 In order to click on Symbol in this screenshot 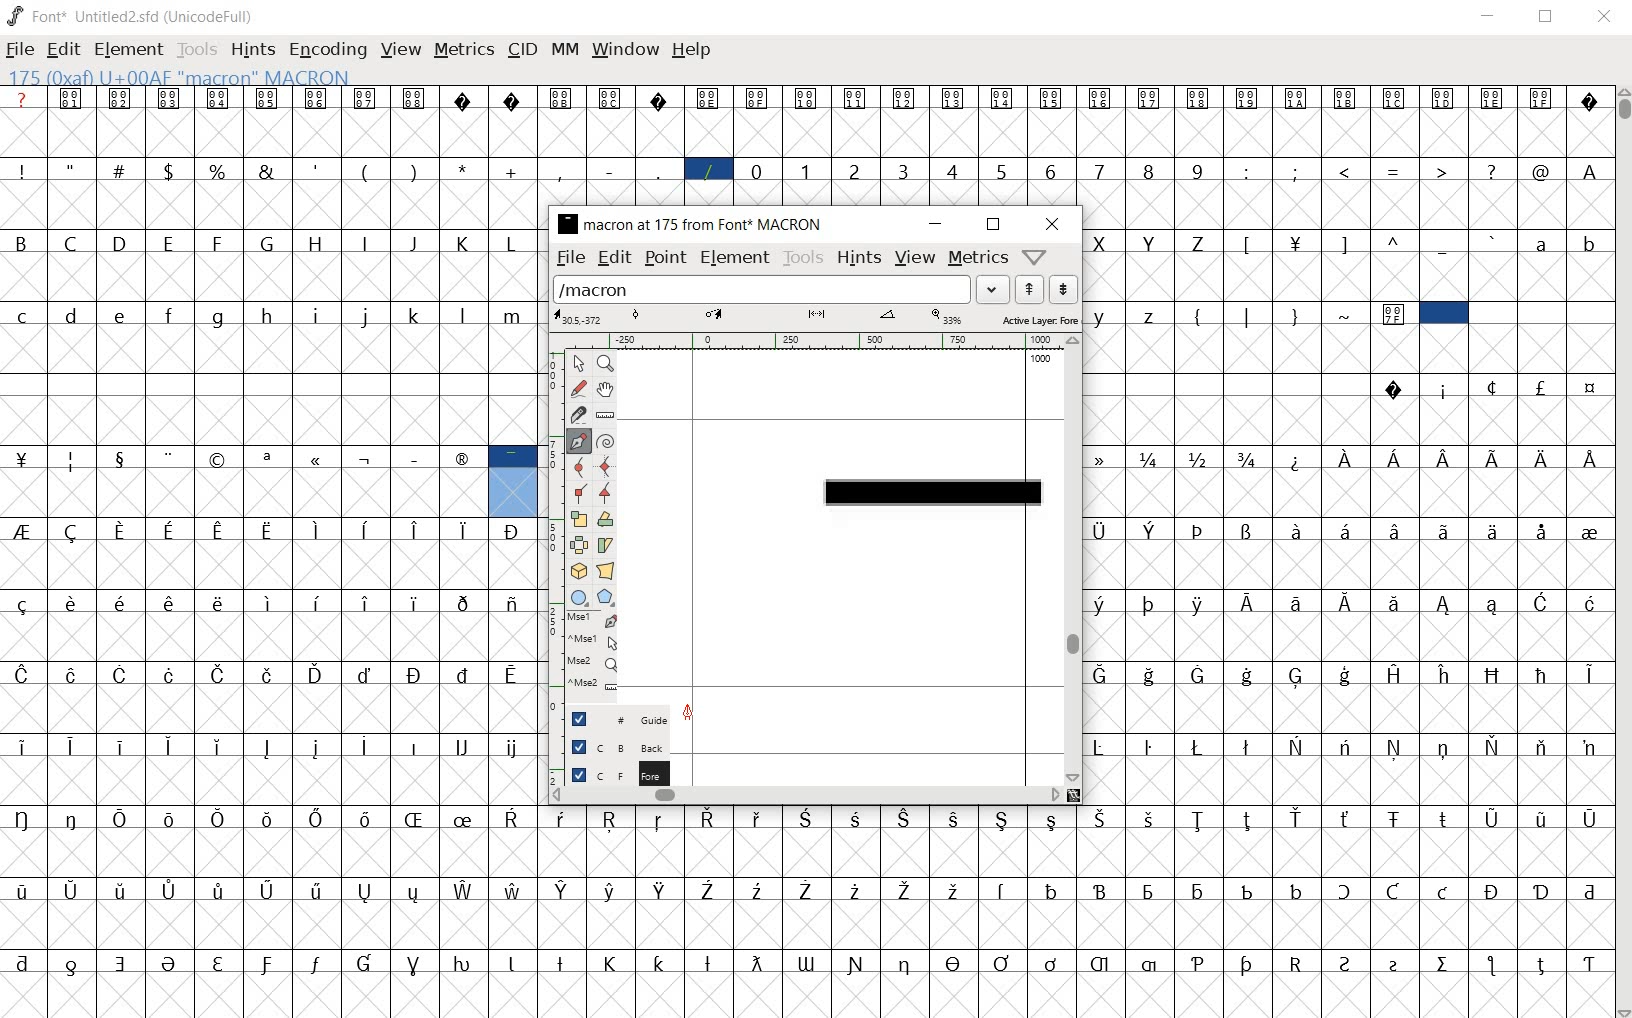, I will do `click(220, 458)`.